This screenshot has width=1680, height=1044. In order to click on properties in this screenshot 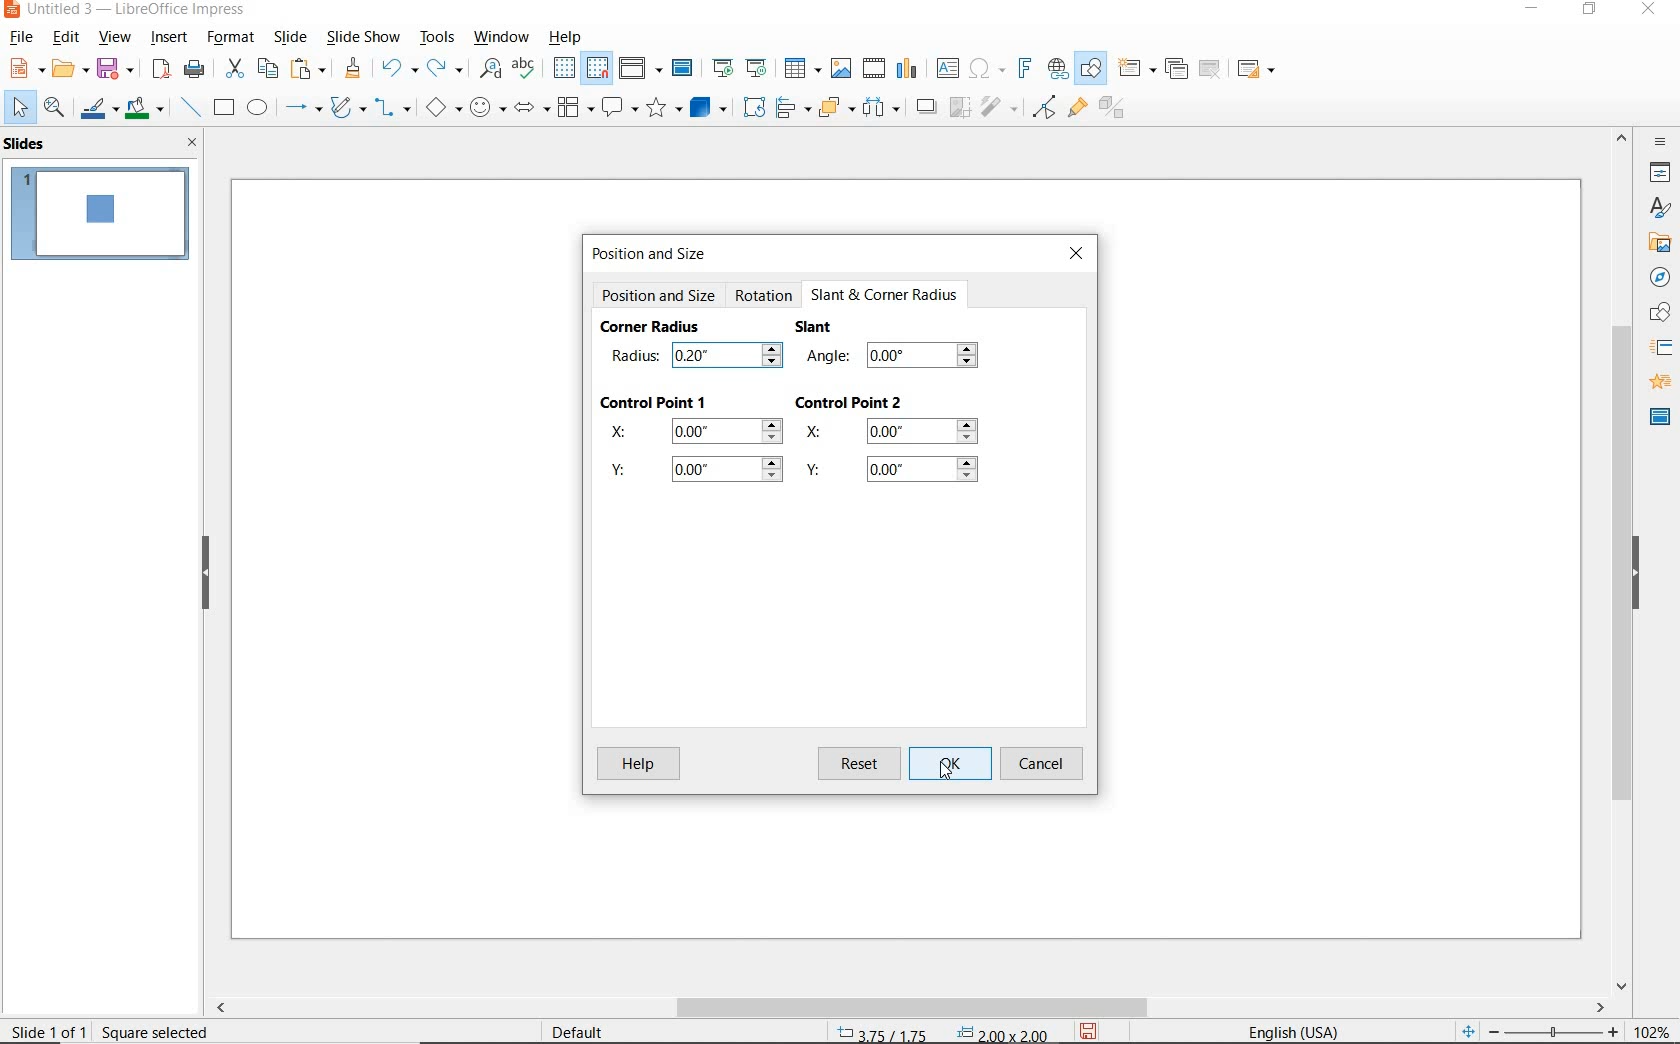, I will do `click(1657, 174)`.